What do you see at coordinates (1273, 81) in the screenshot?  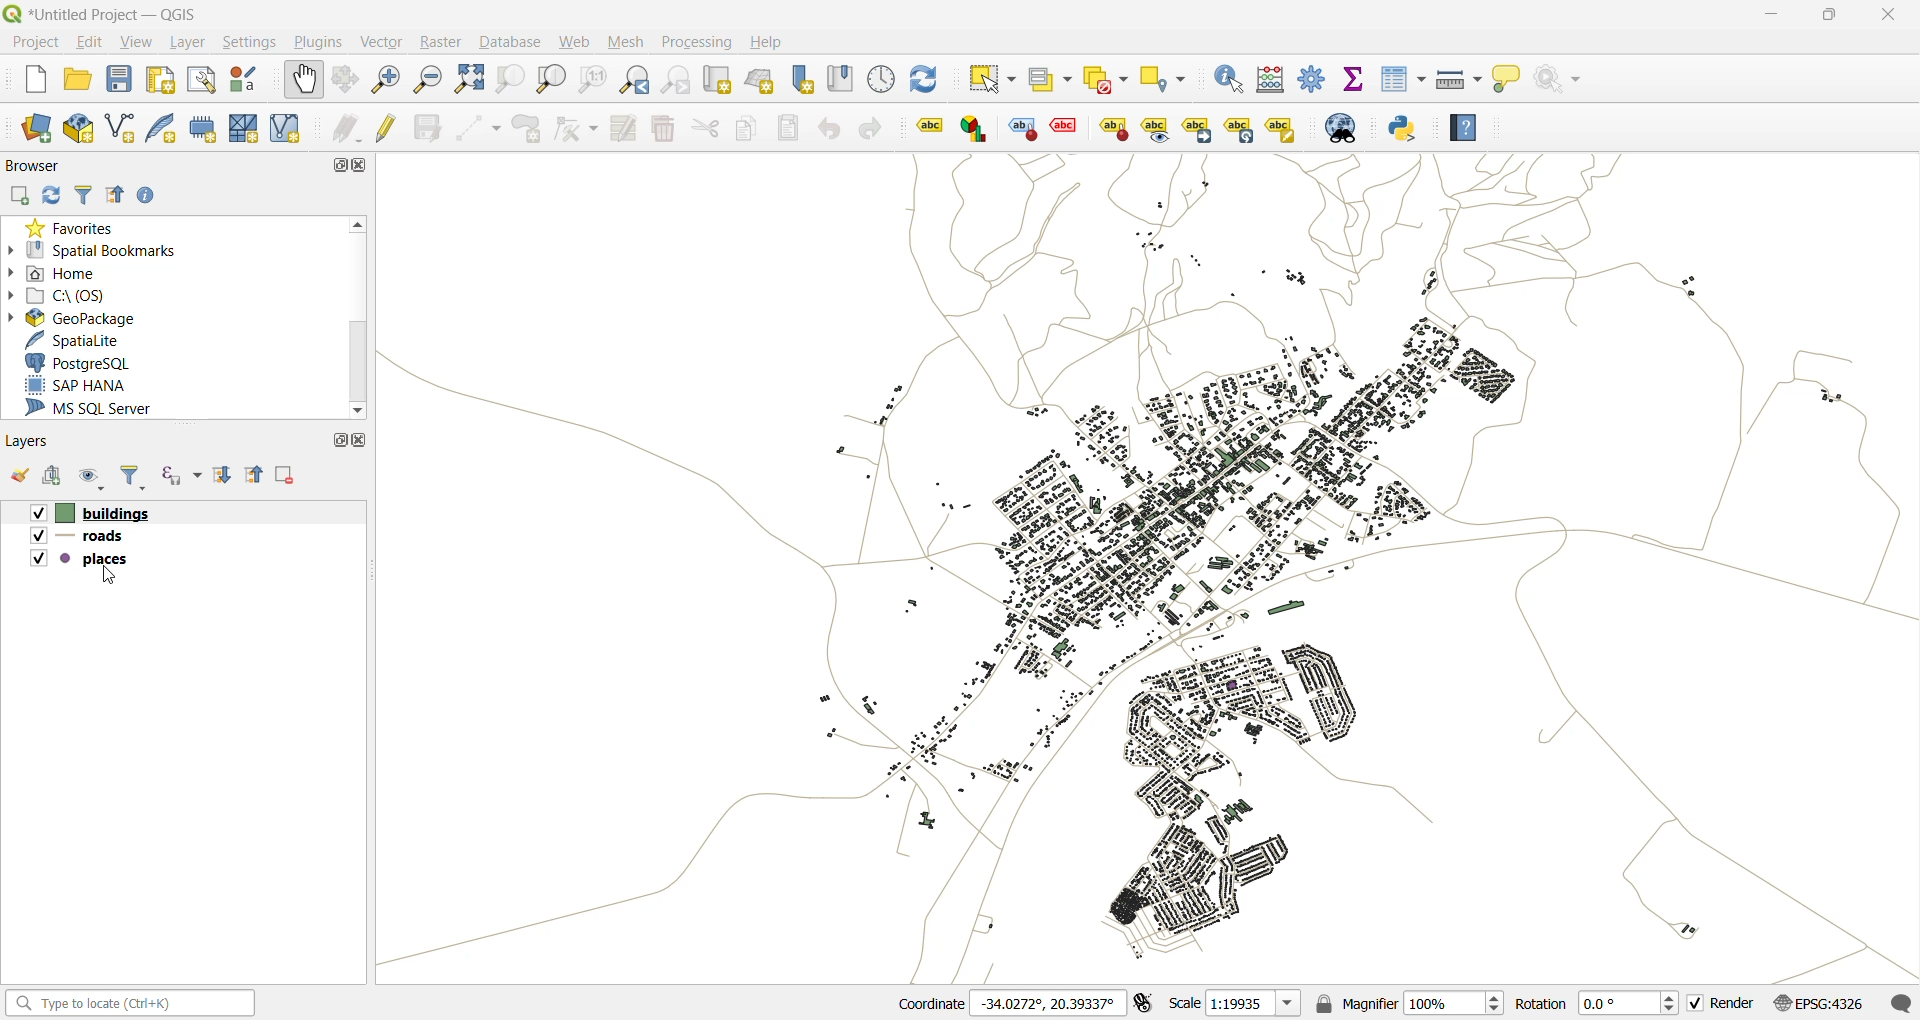 I see `calculator` at bounding box center [1273, 81].